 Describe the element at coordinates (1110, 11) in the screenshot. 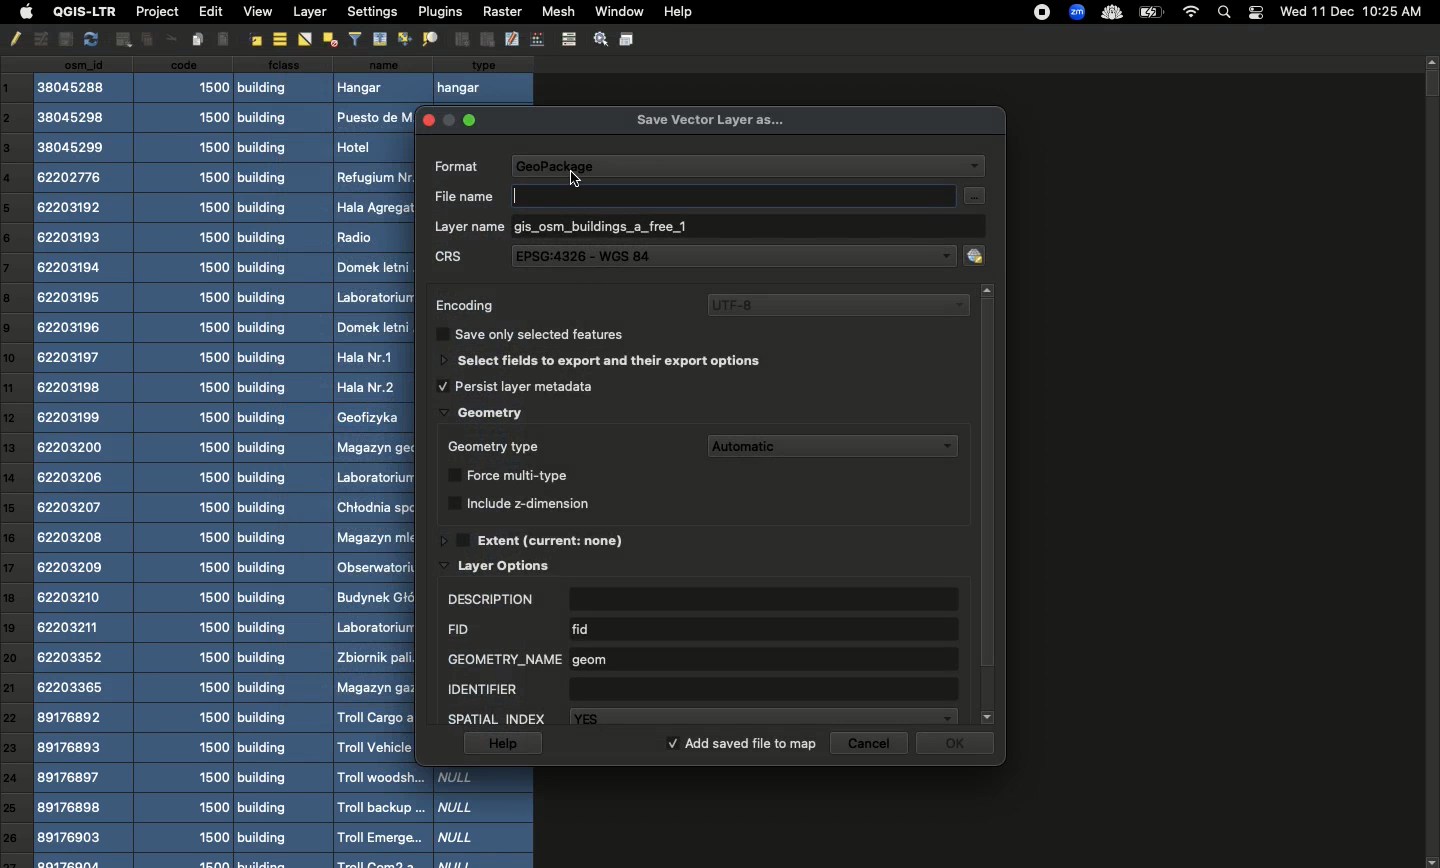

I see `cloud` at that location.